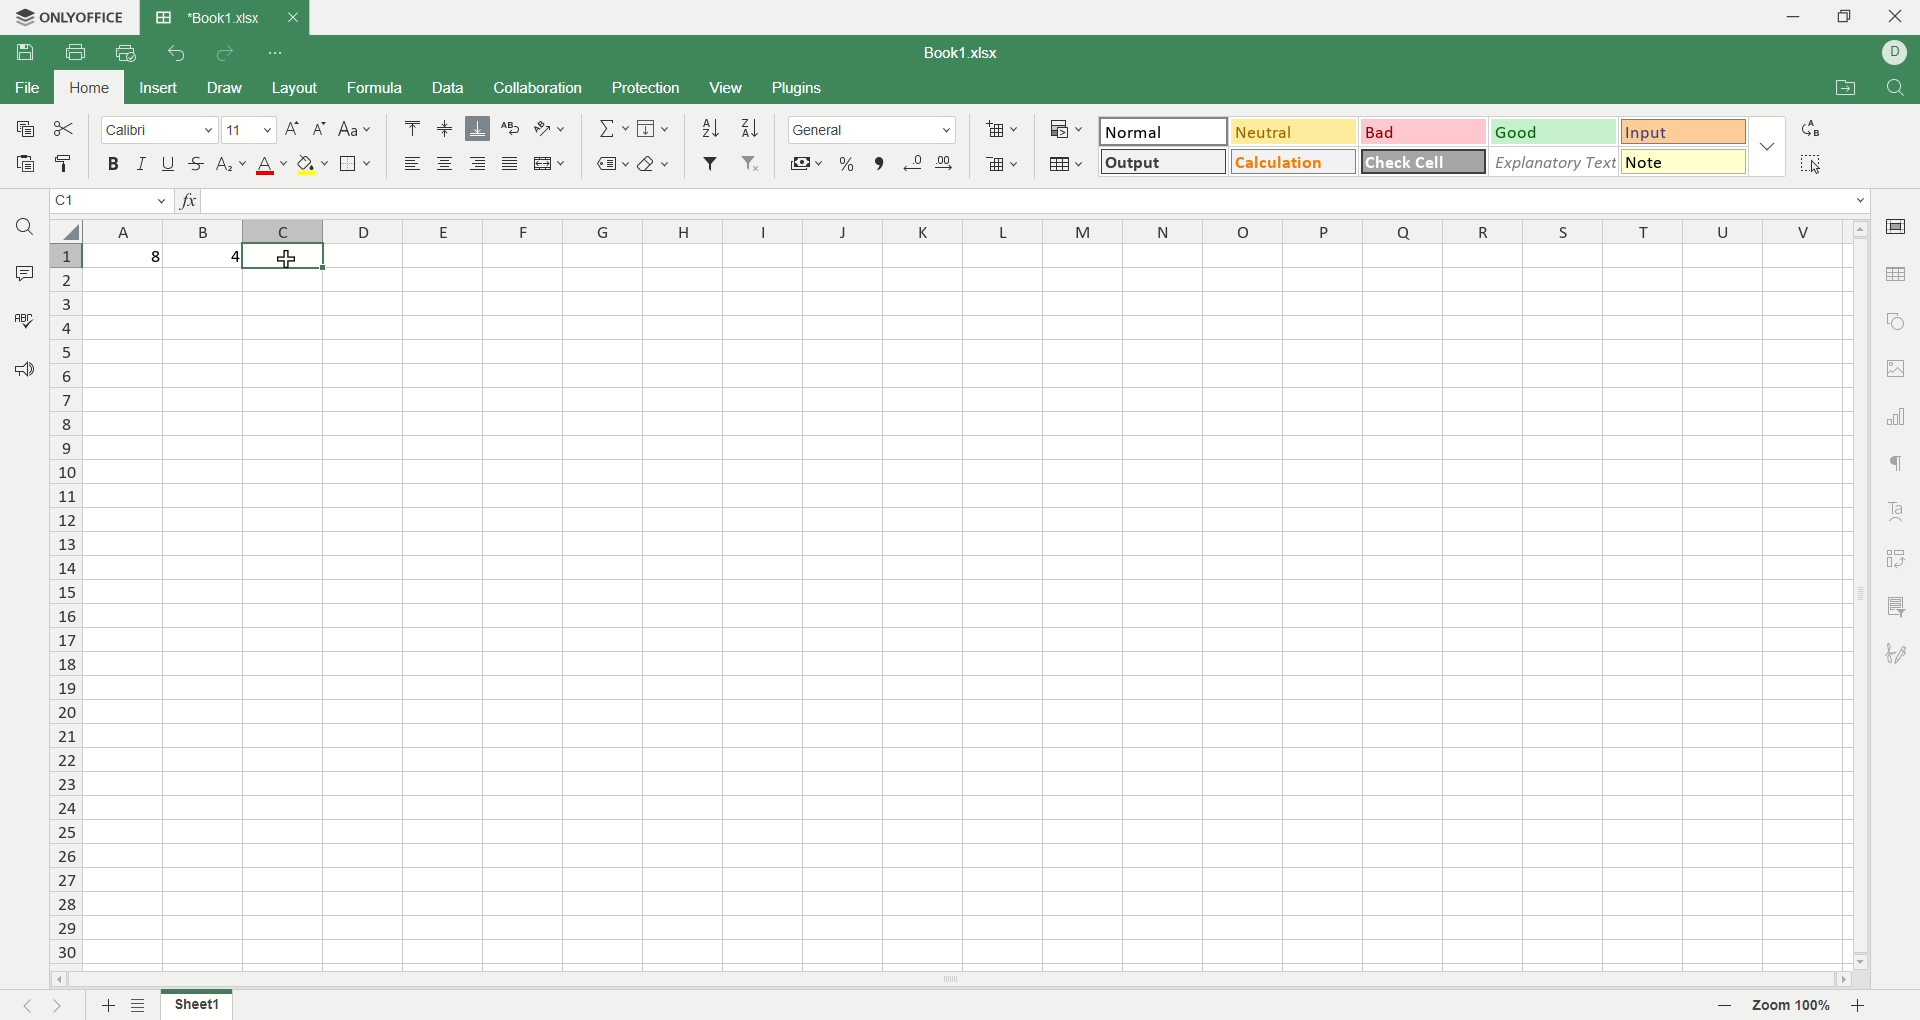 Image resolution: width=1920 pixels, height=1020 pixels. What do you see at coordinates (1067, 131) in the screenshot?
I see `conditional formatting` at bounding box center [1067, 131].